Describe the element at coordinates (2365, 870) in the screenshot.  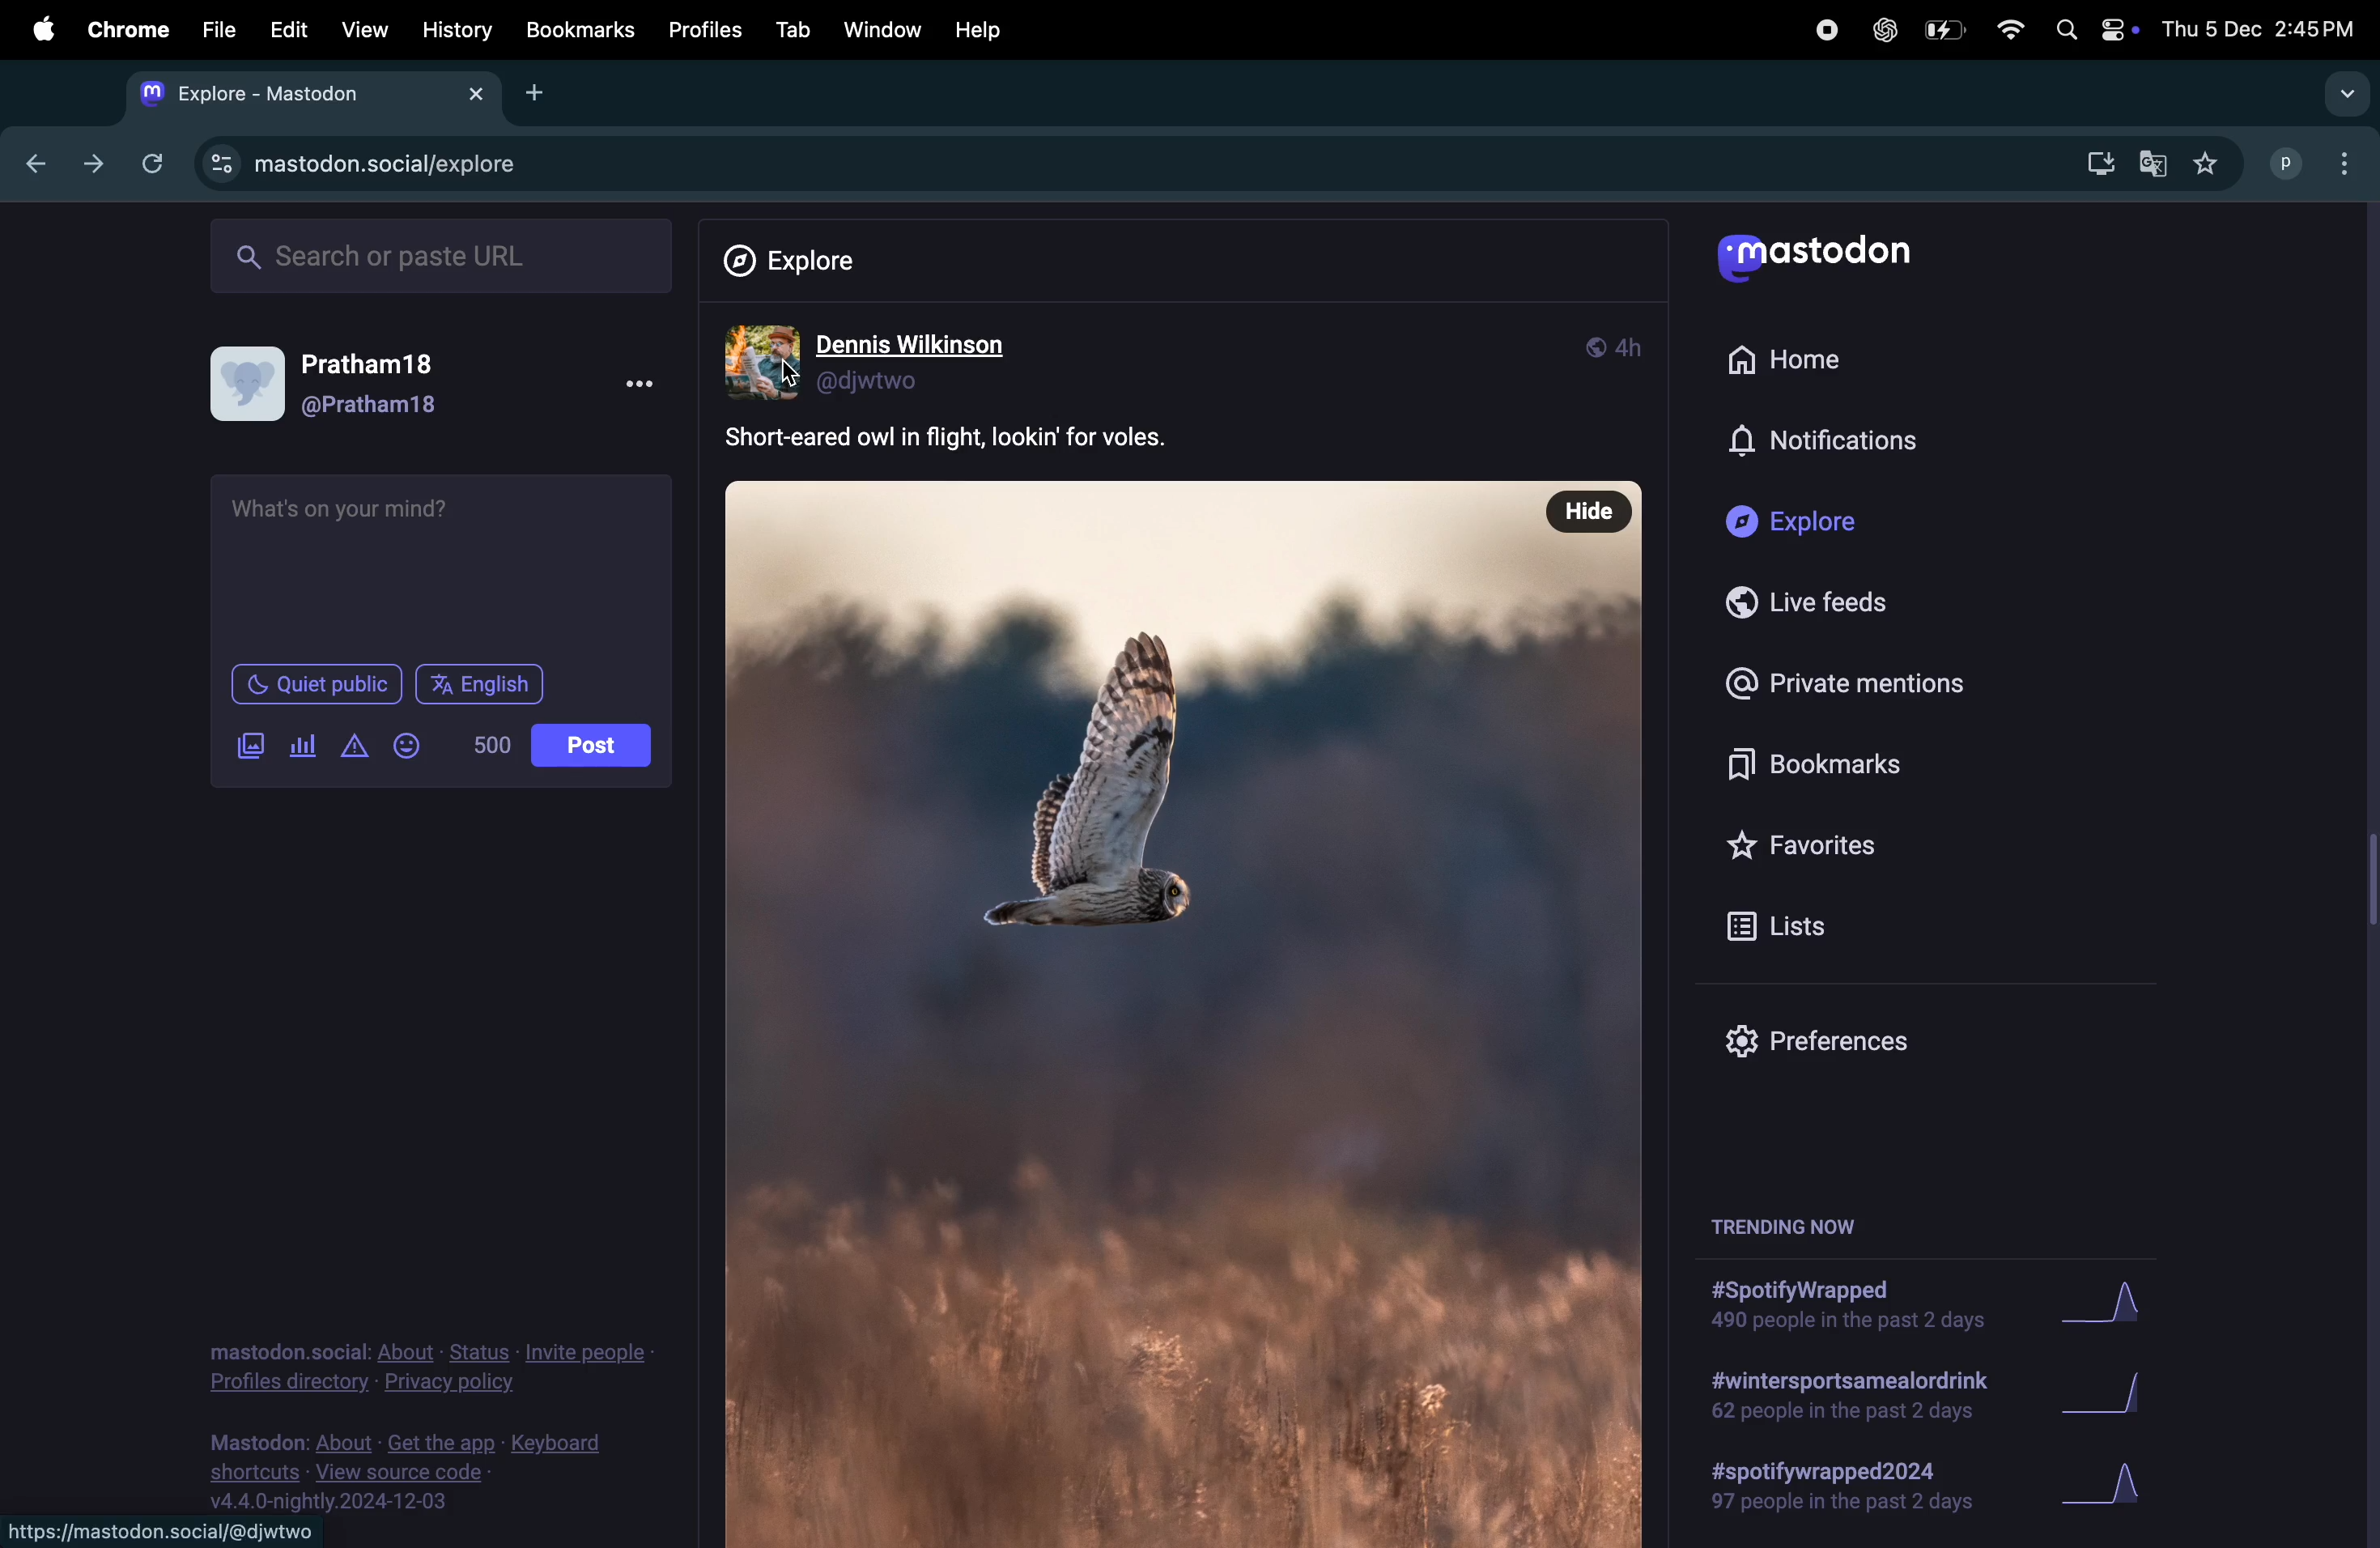
I see `scrollbar` at that location.